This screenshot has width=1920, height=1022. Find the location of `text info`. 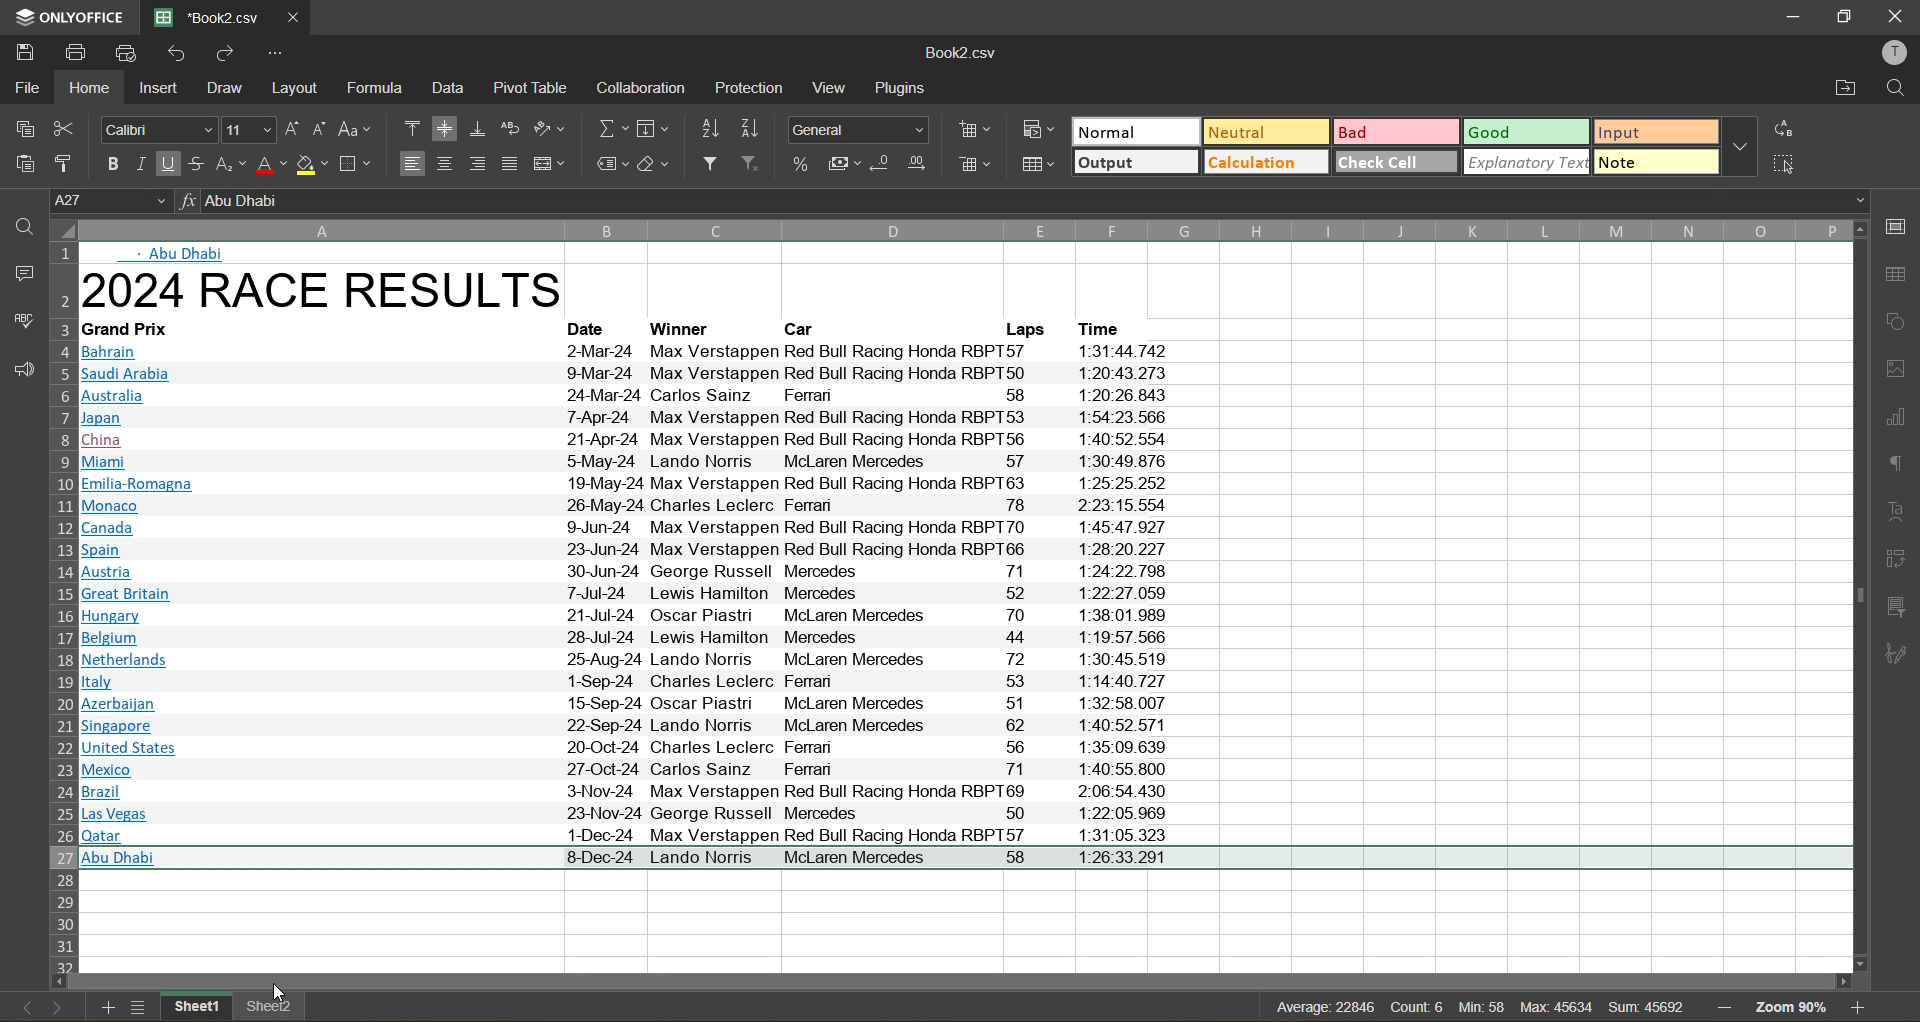

text info is located at coordinates (628, 526).